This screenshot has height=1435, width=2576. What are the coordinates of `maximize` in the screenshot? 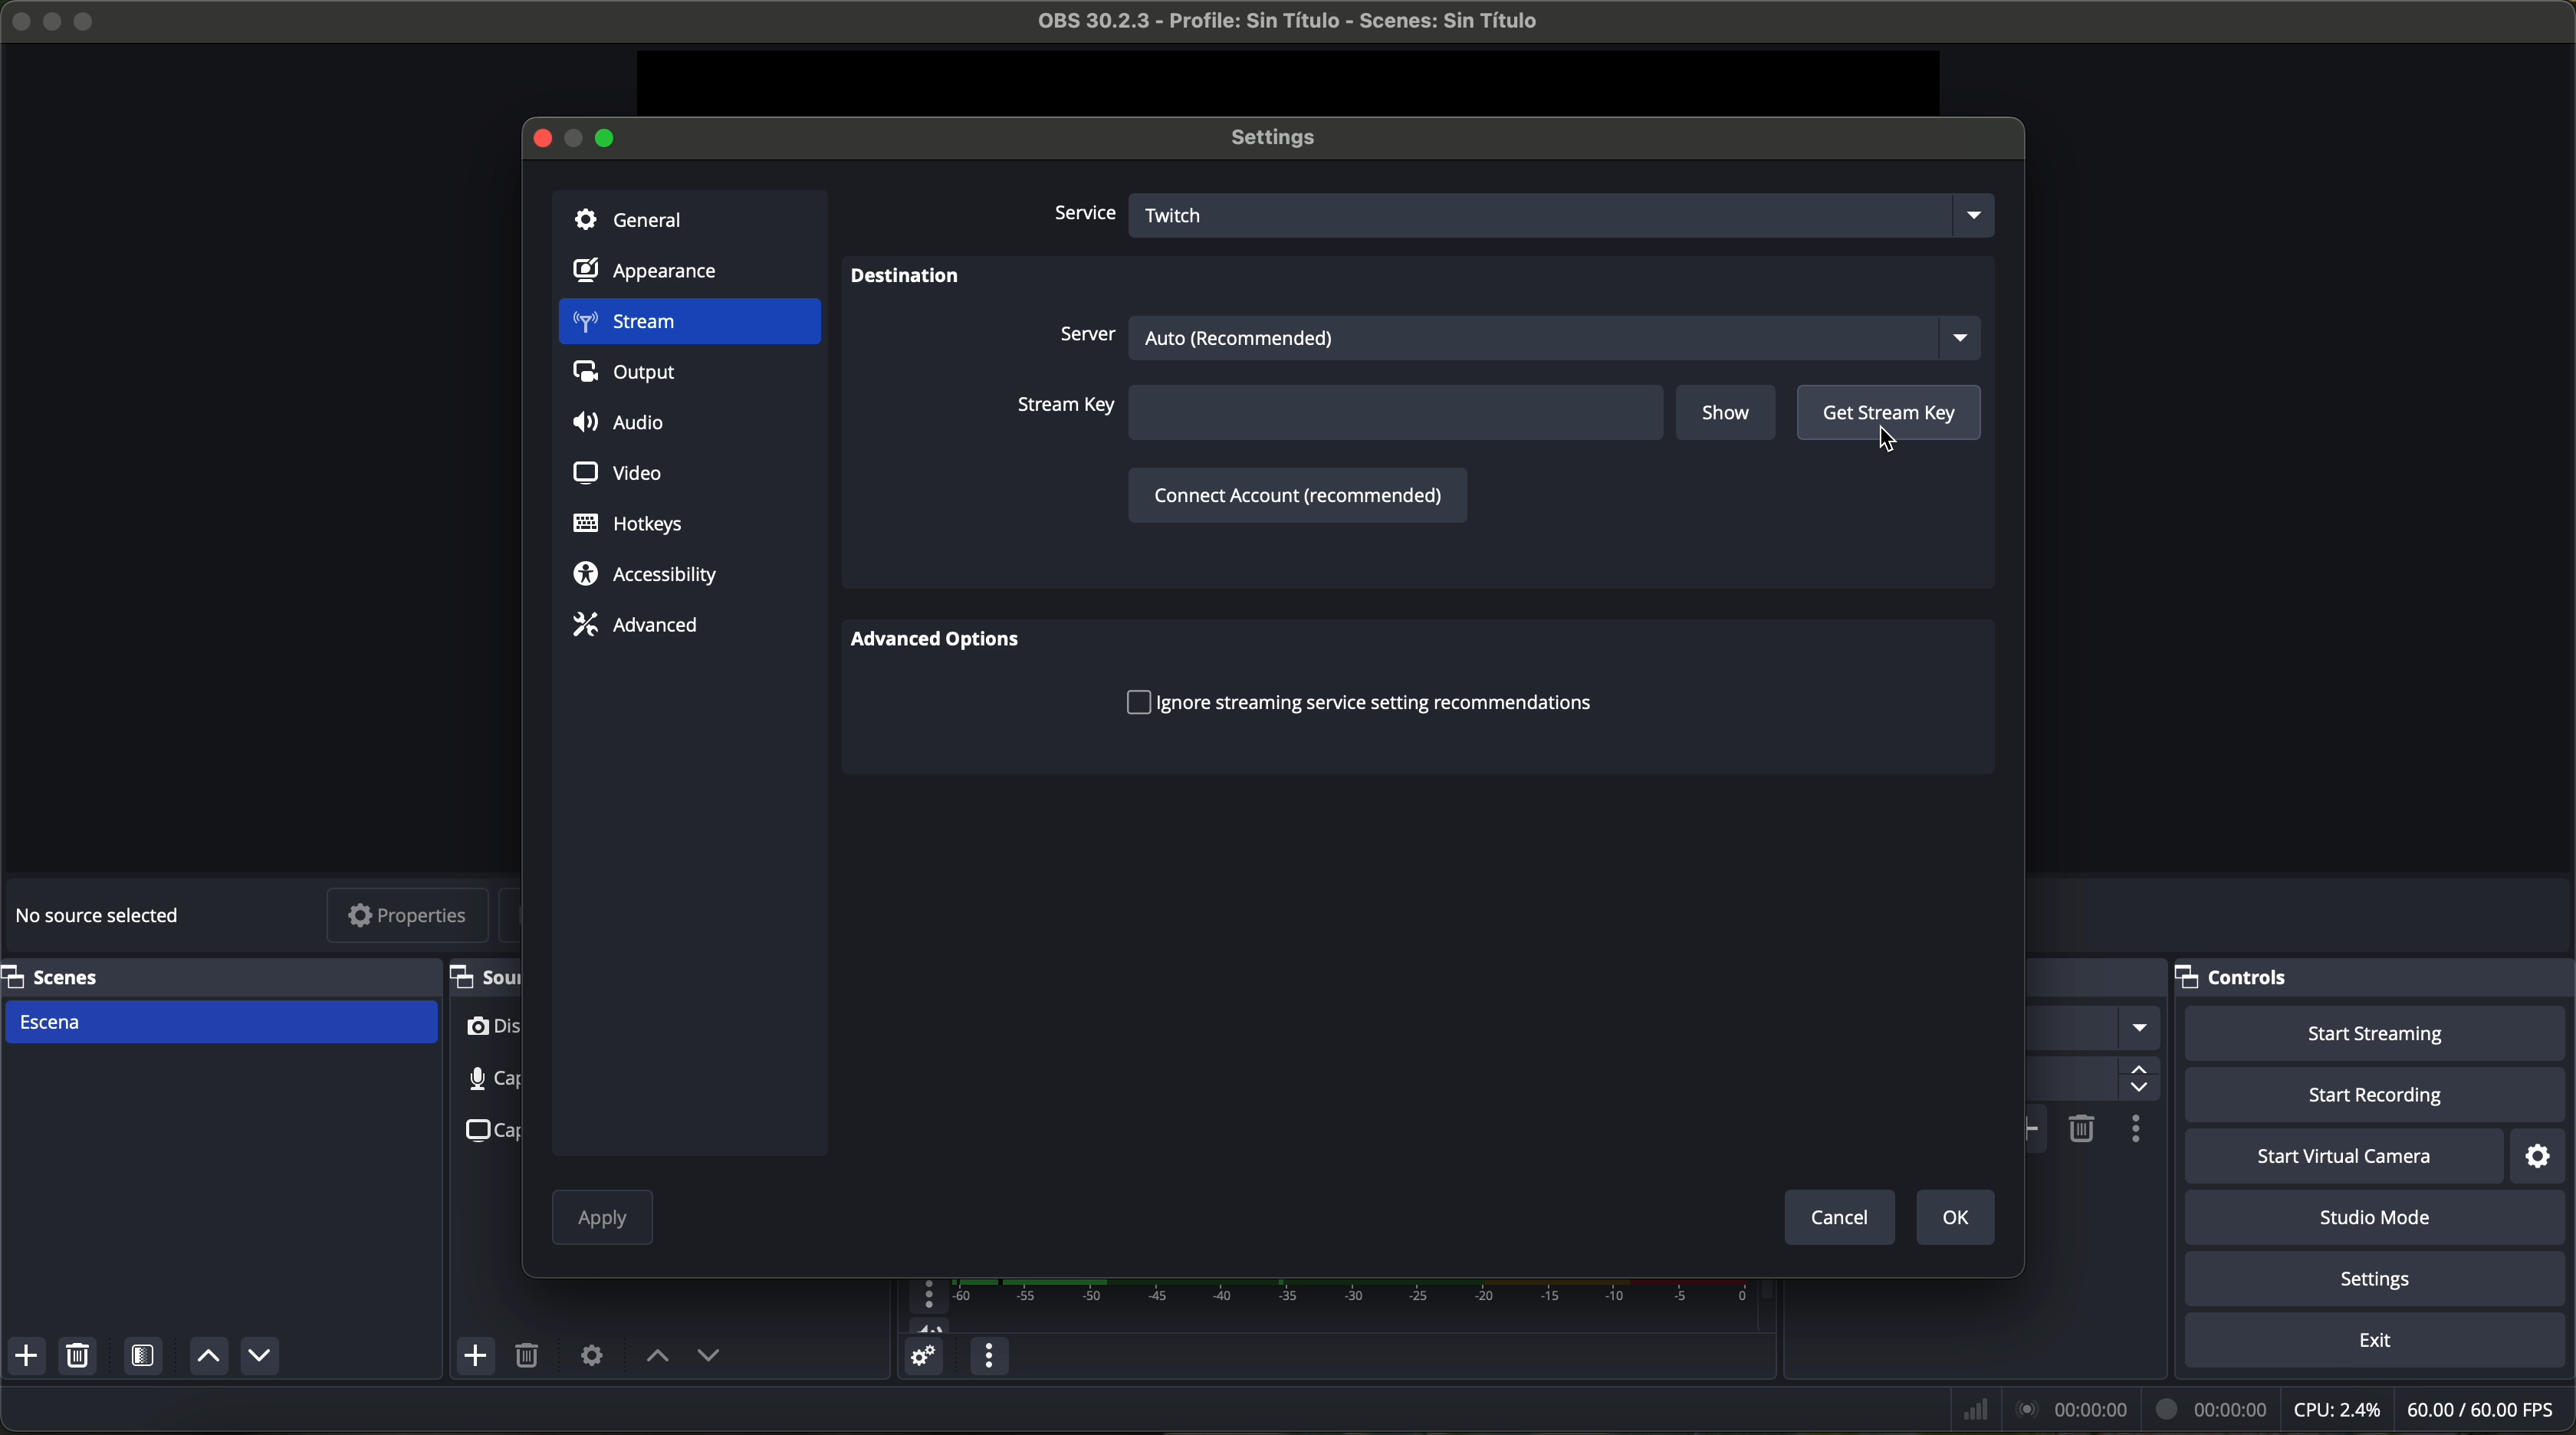 It's located at (88, 21).